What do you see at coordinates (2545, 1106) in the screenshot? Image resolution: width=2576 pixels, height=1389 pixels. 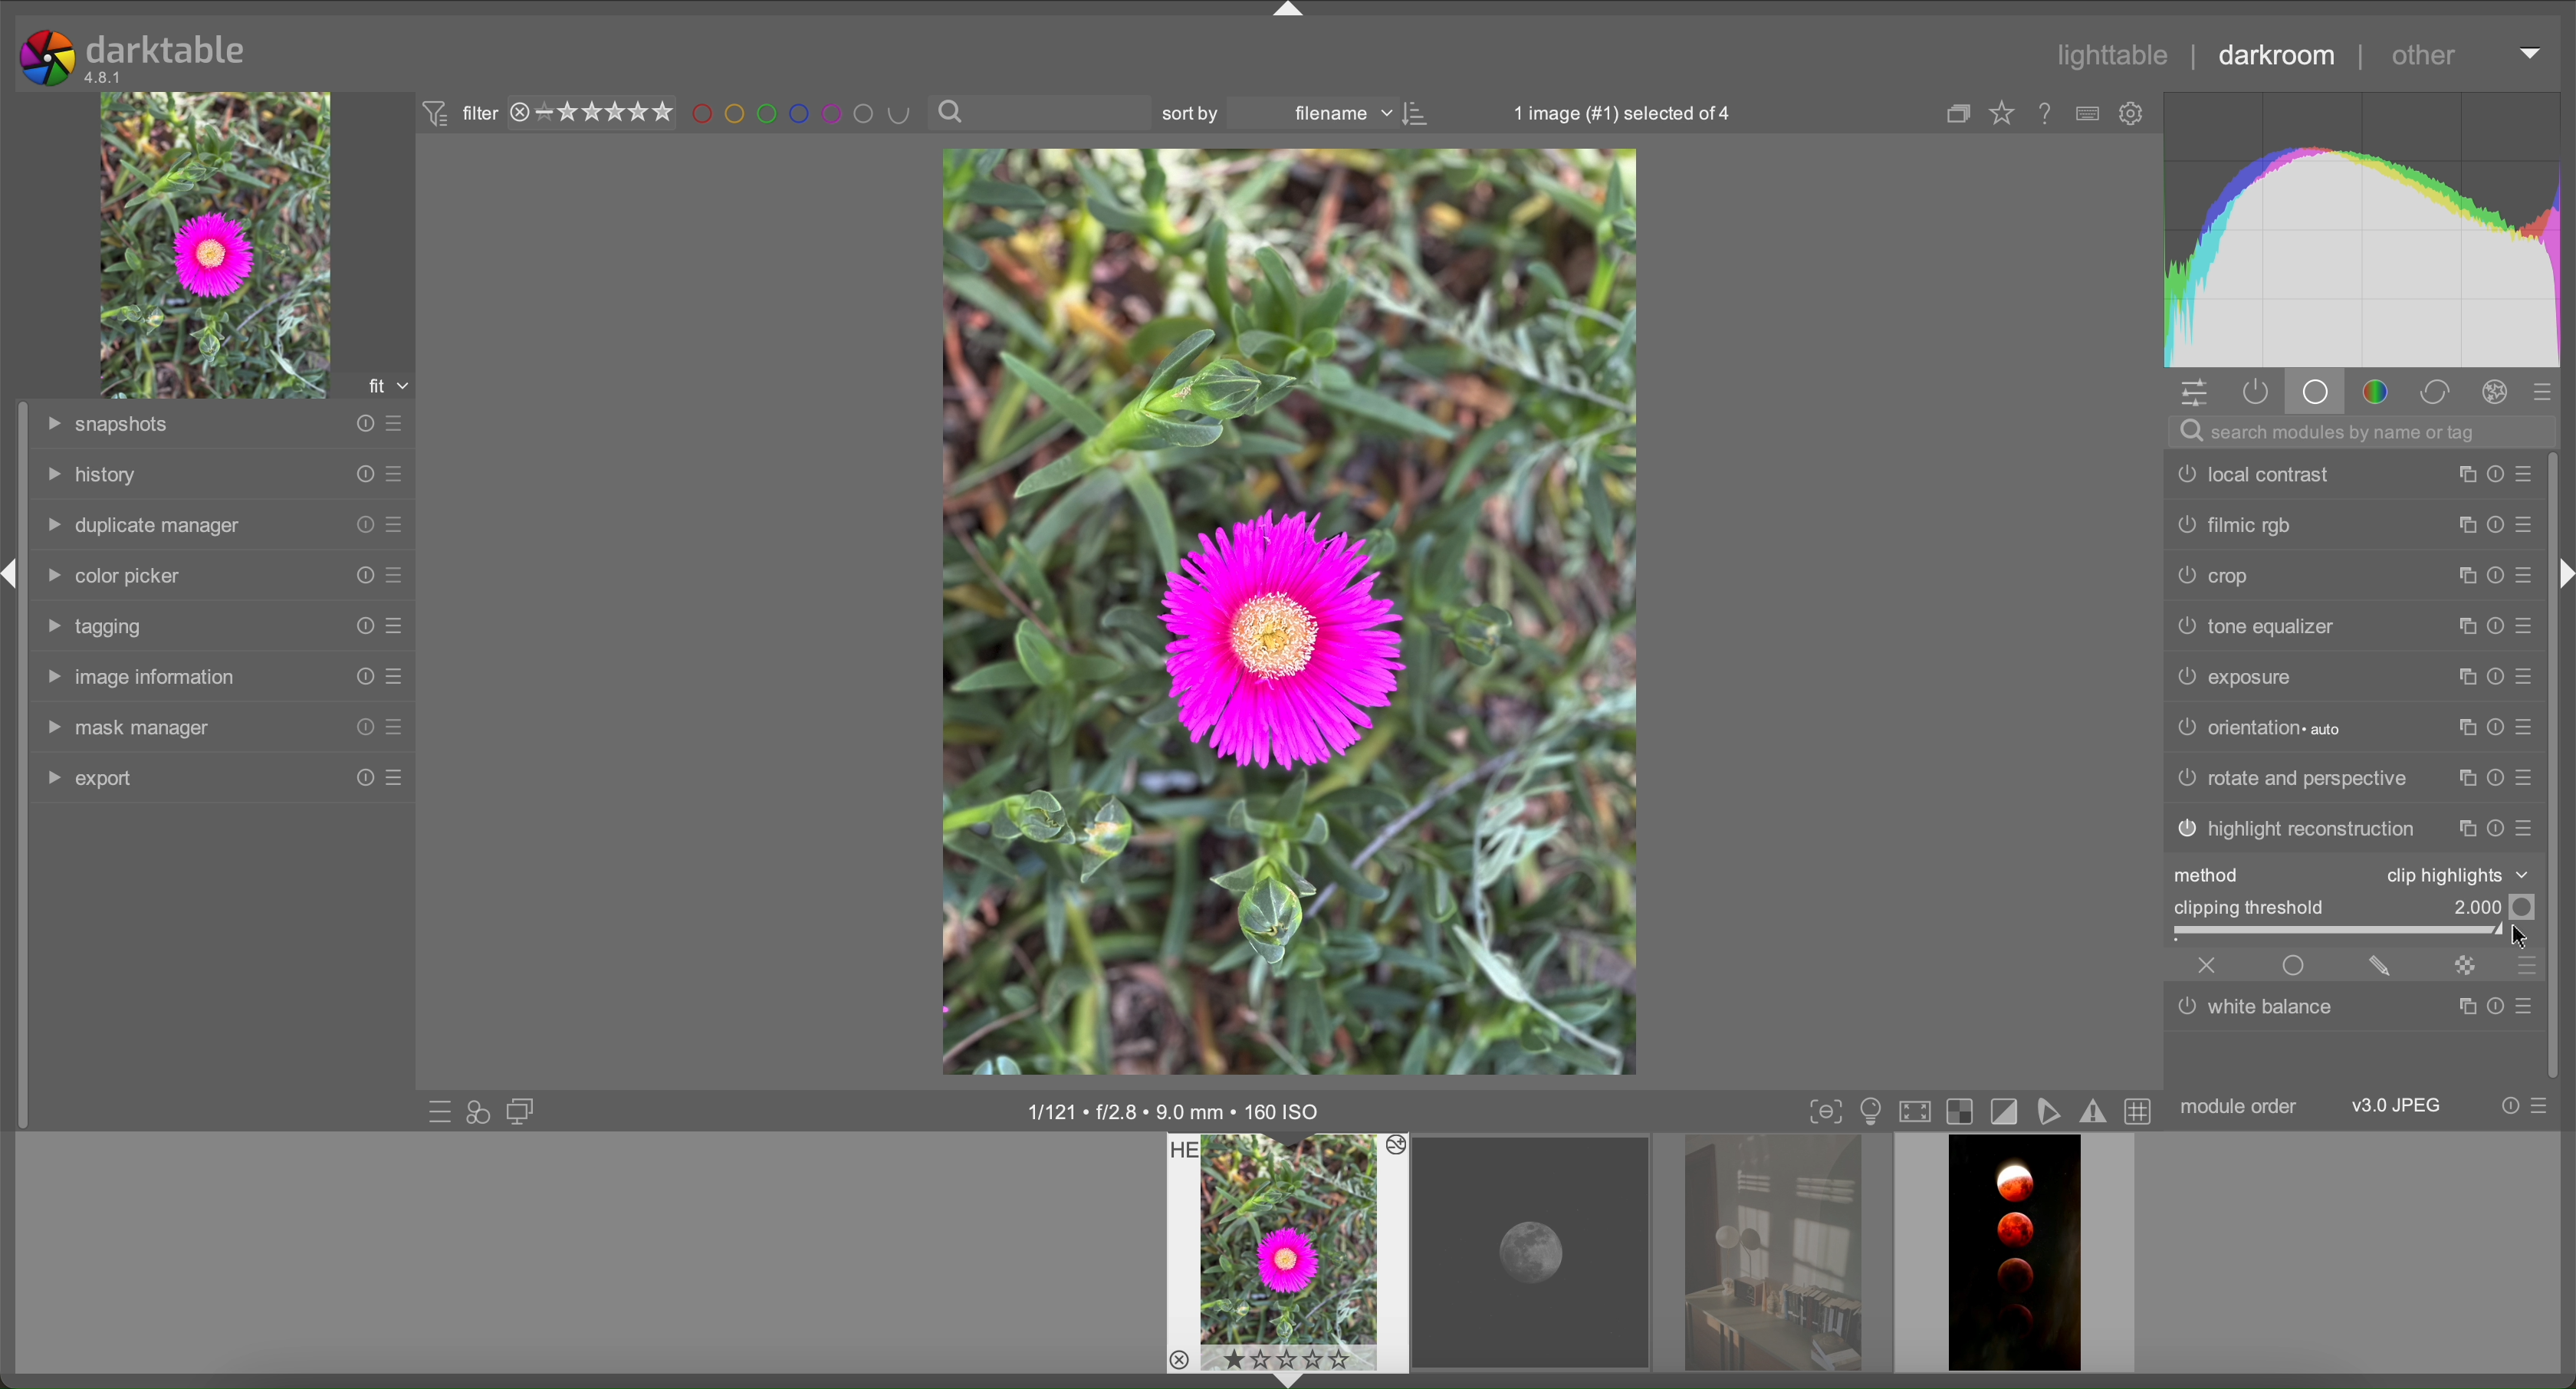 I see `presets` at bounding box center [2545, 1106].